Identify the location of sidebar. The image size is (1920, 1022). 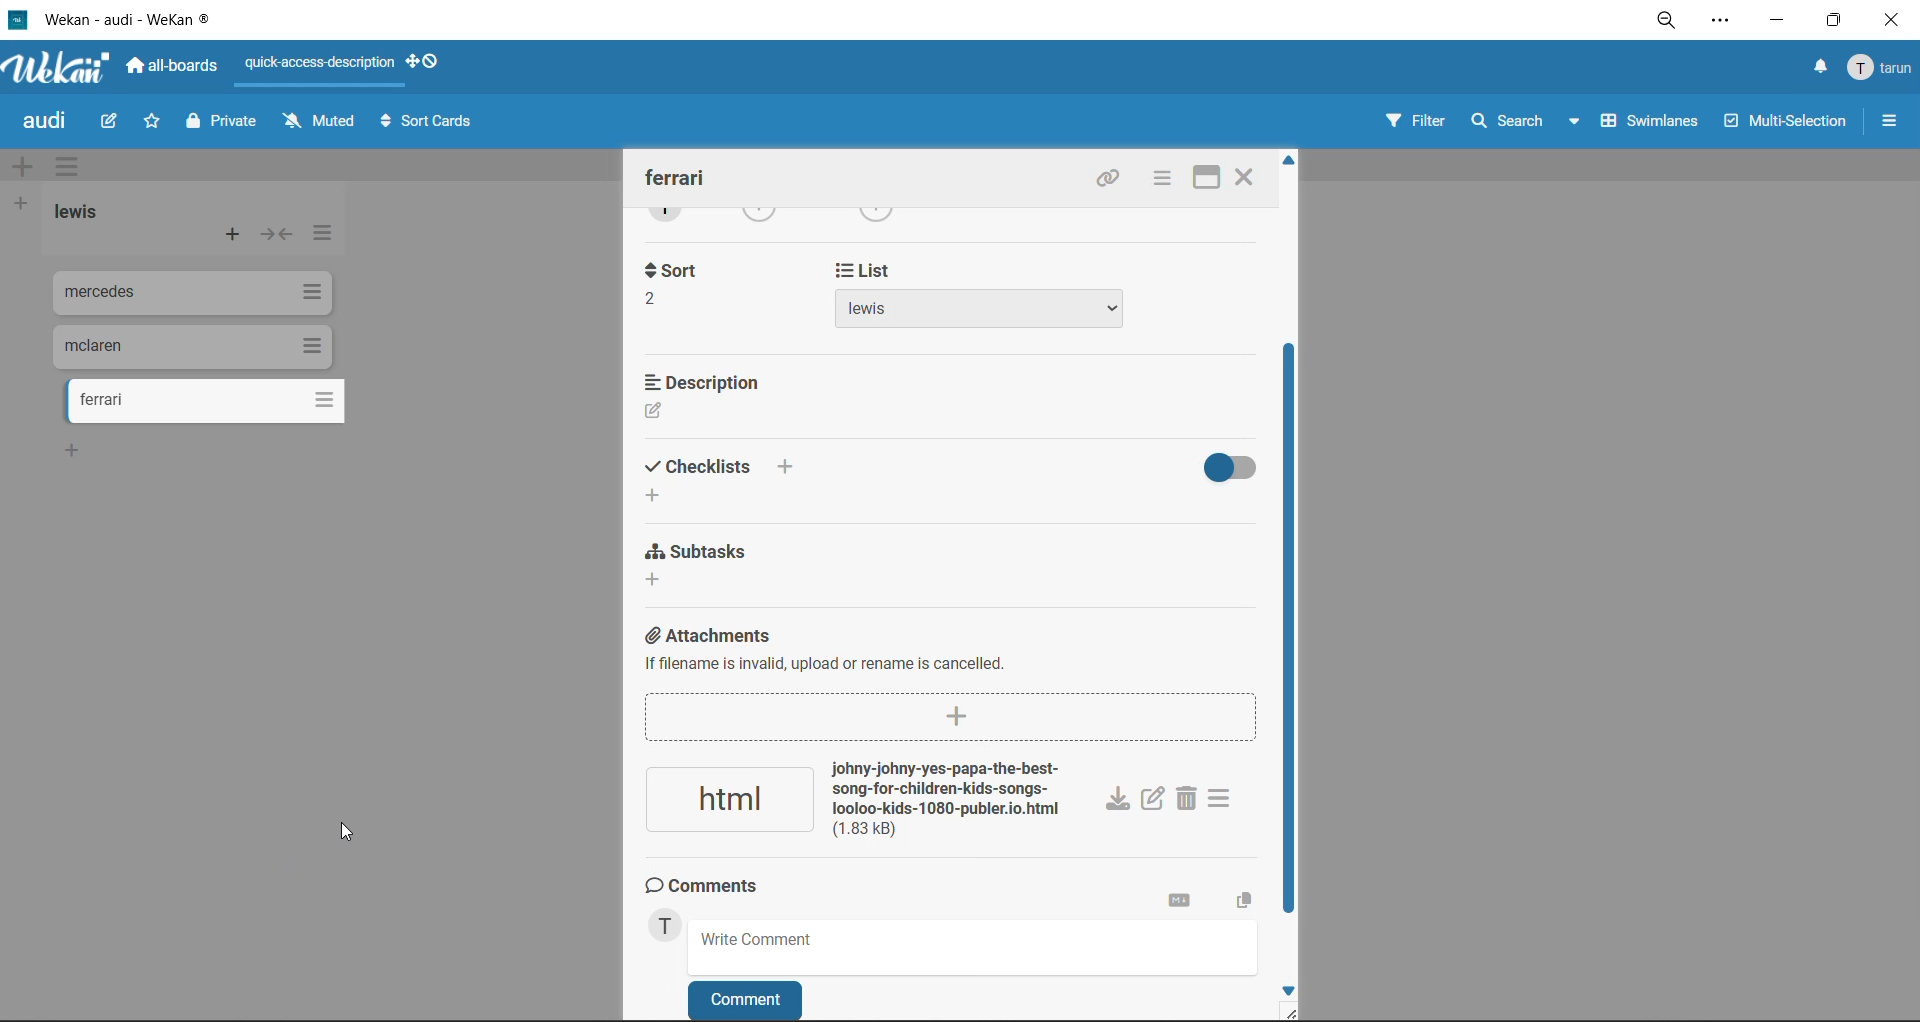
(1887, 120).